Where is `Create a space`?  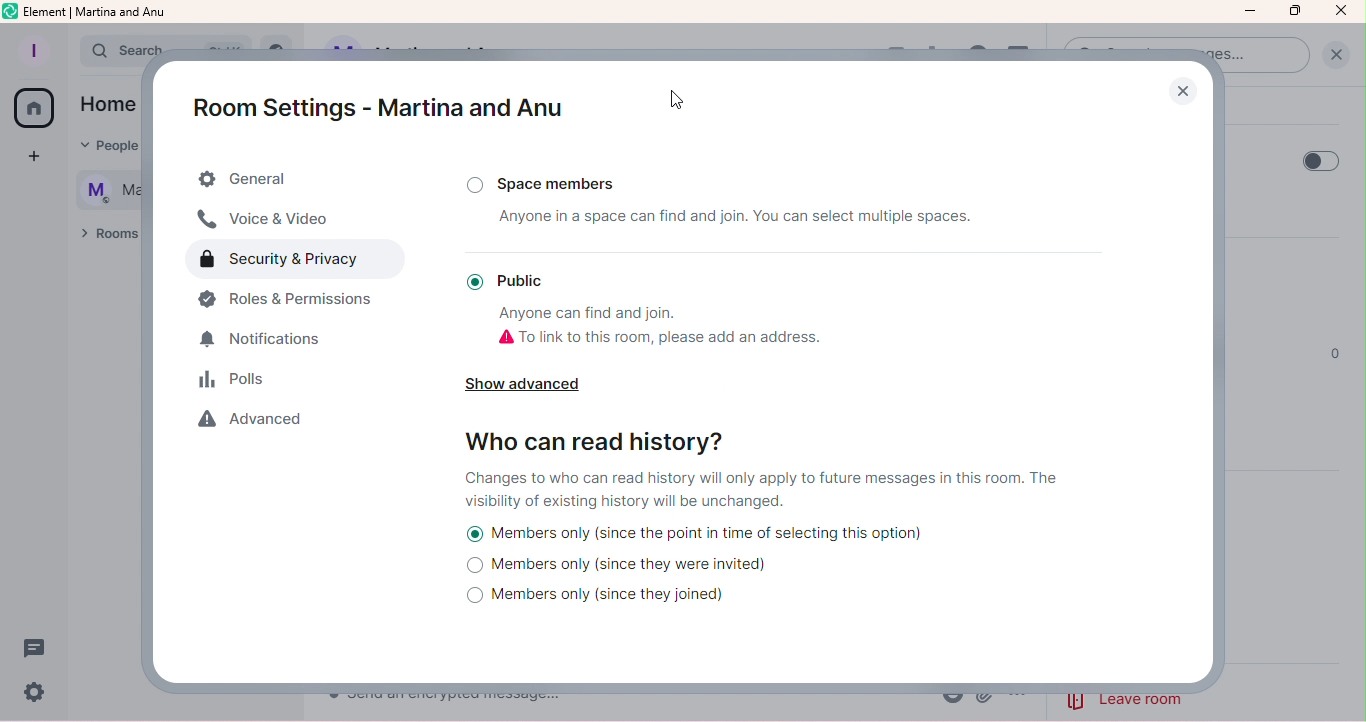 Create a space is located at coordinates (38, 160).